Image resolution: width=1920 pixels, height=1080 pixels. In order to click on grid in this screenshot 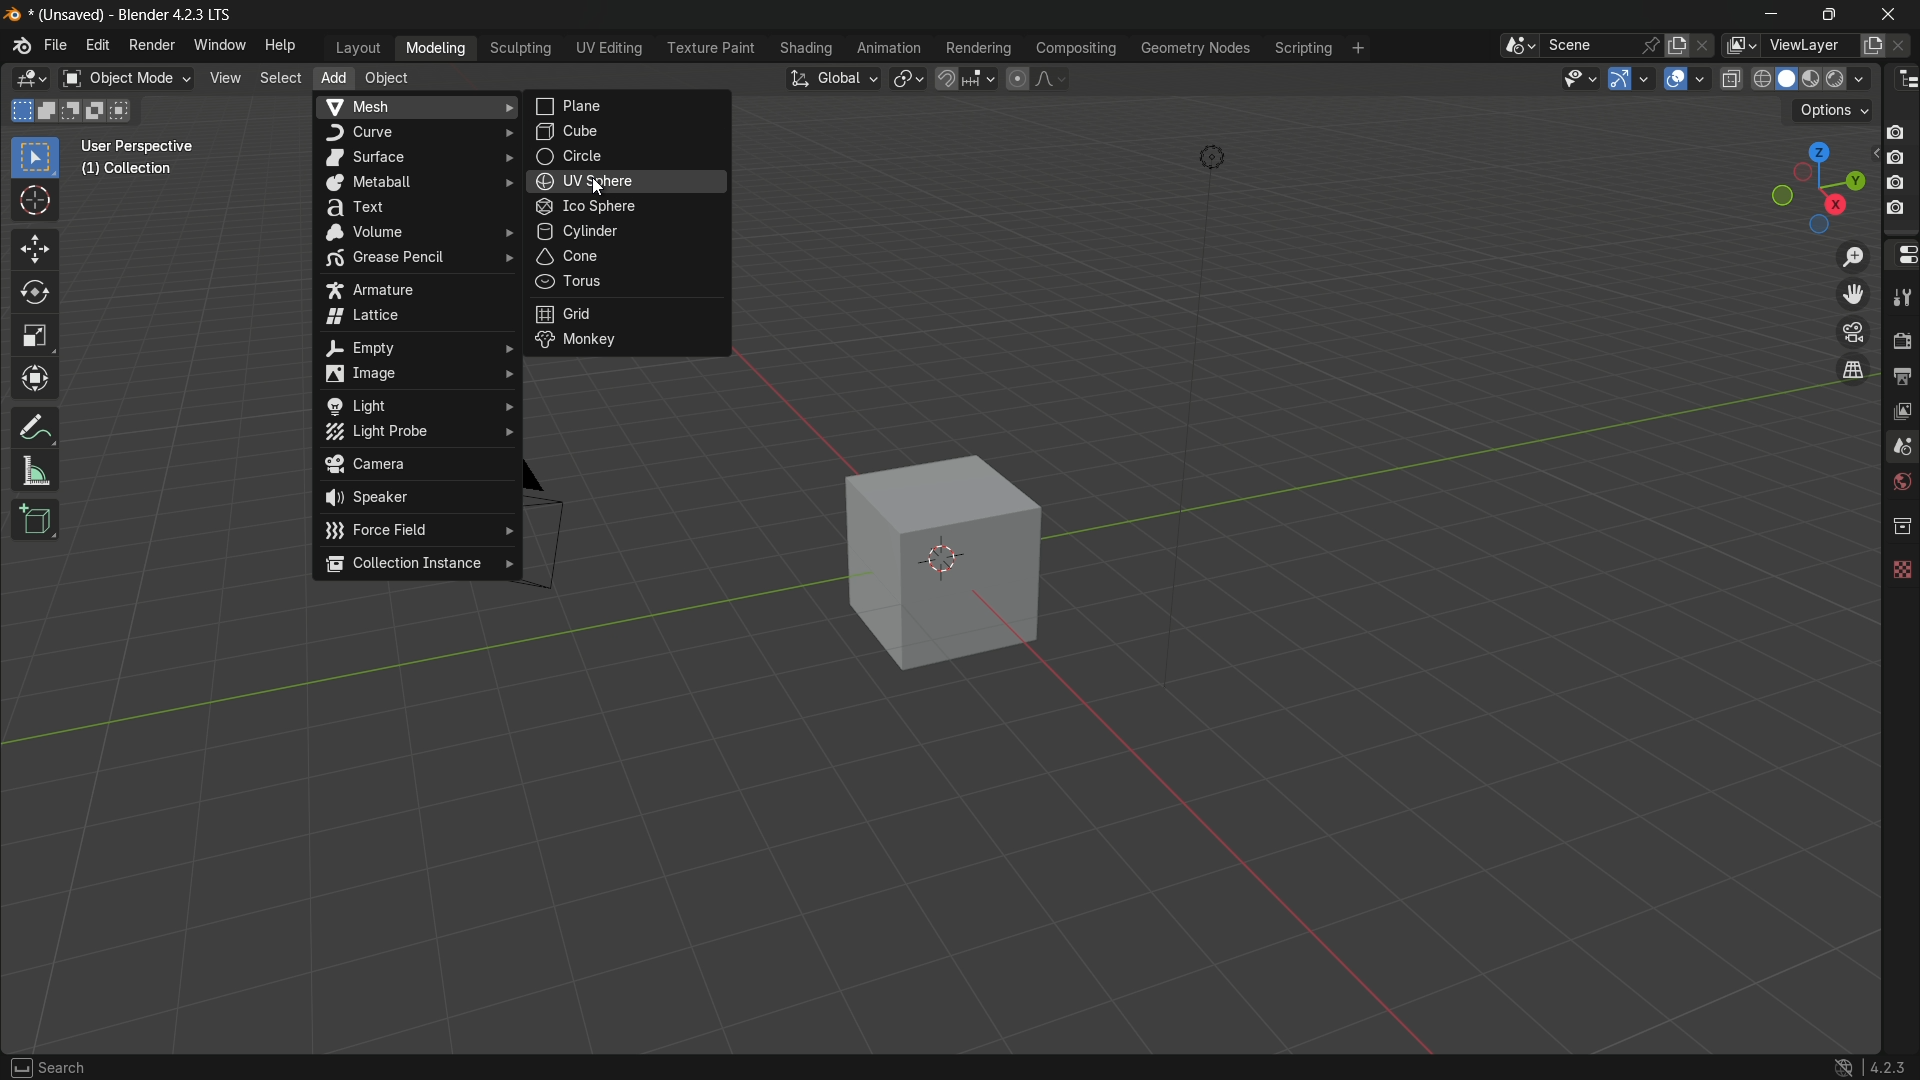, I will do `click(629, 315)`.